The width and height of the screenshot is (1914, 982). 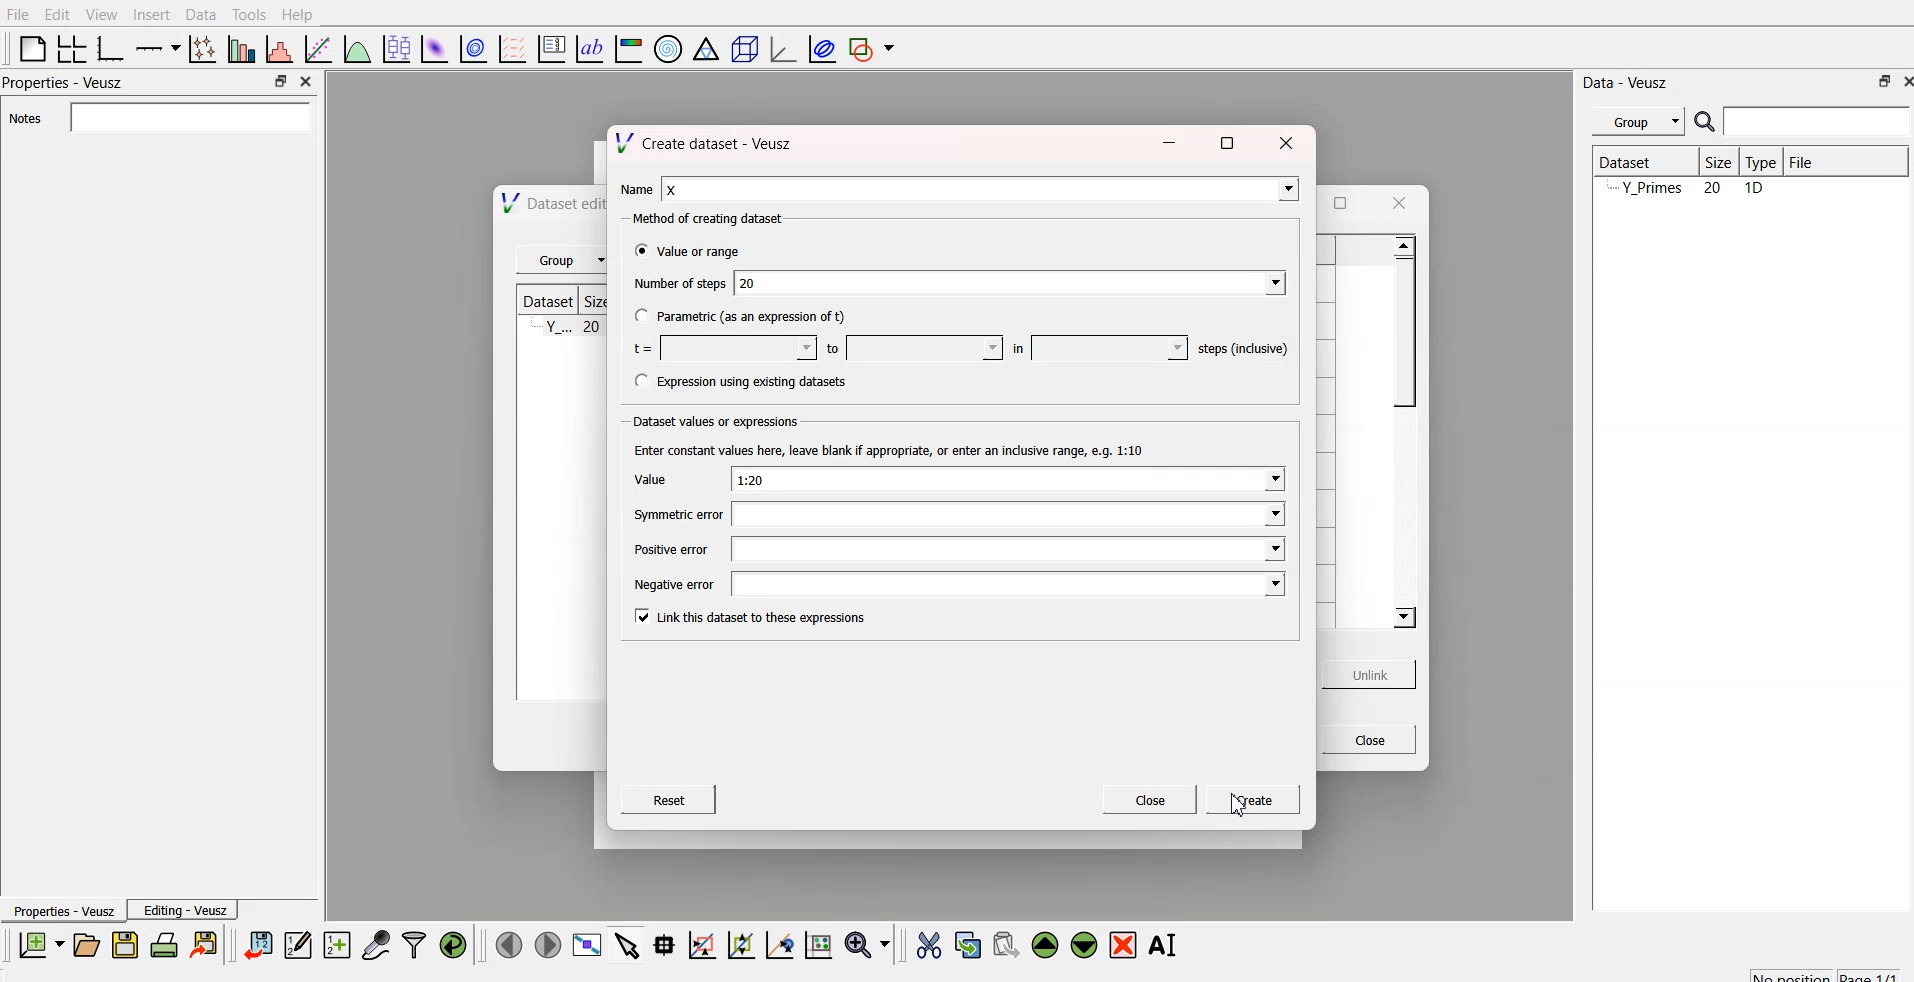 What do you see at coordinates (966, 944) in the screenshot?
I see `copy the widget` at bounding box center [966, 944].